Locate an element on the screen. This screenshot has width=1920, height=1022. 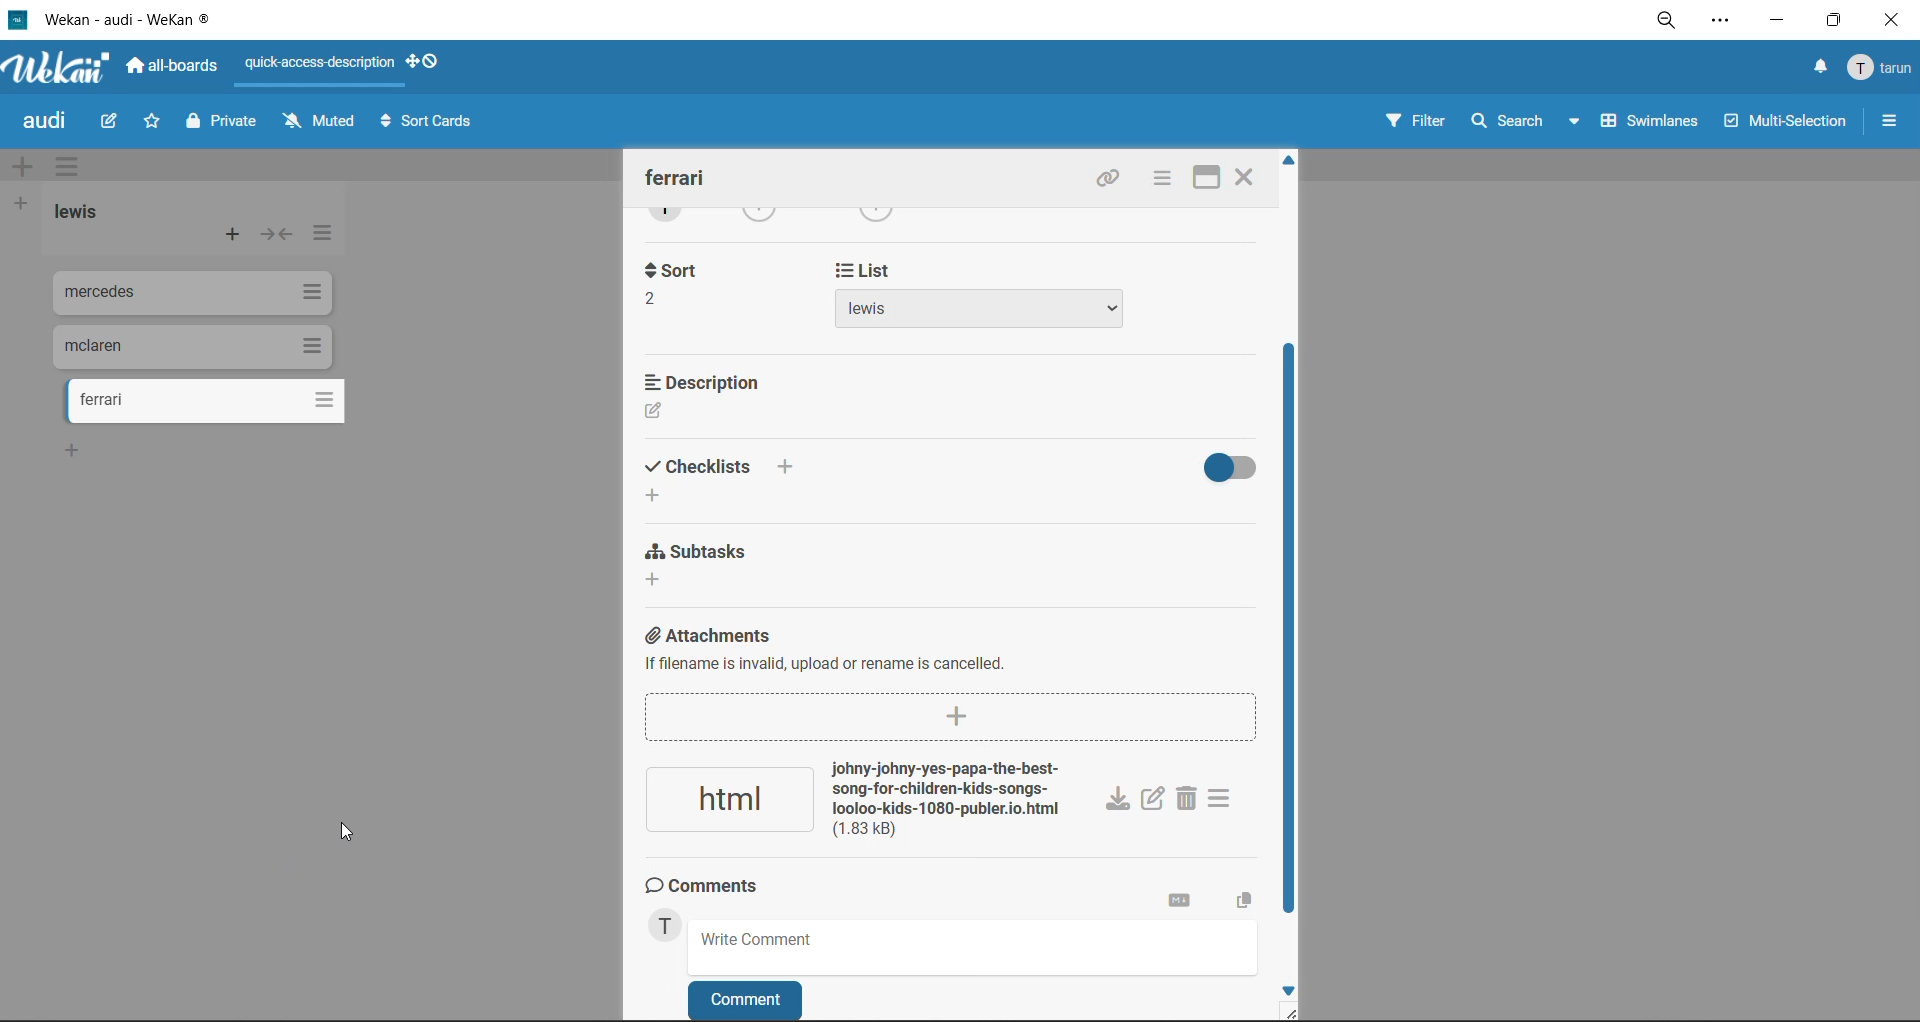
checklist is located at coordinates (723, 477).